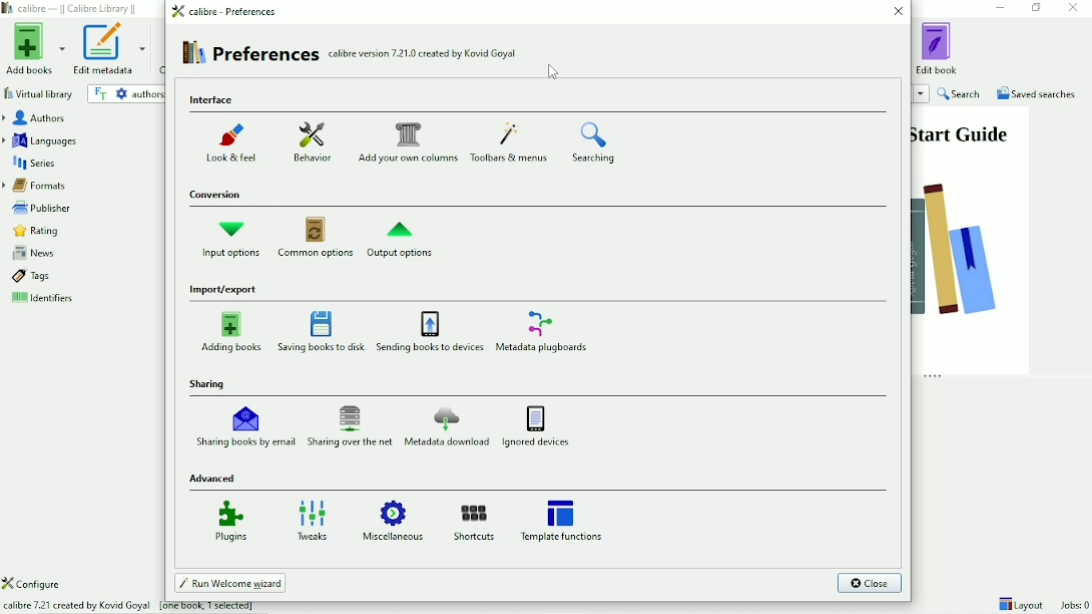  Describe the element at coordinates (475, 521) in the screenshot. I see `Shortcuts` at that location.